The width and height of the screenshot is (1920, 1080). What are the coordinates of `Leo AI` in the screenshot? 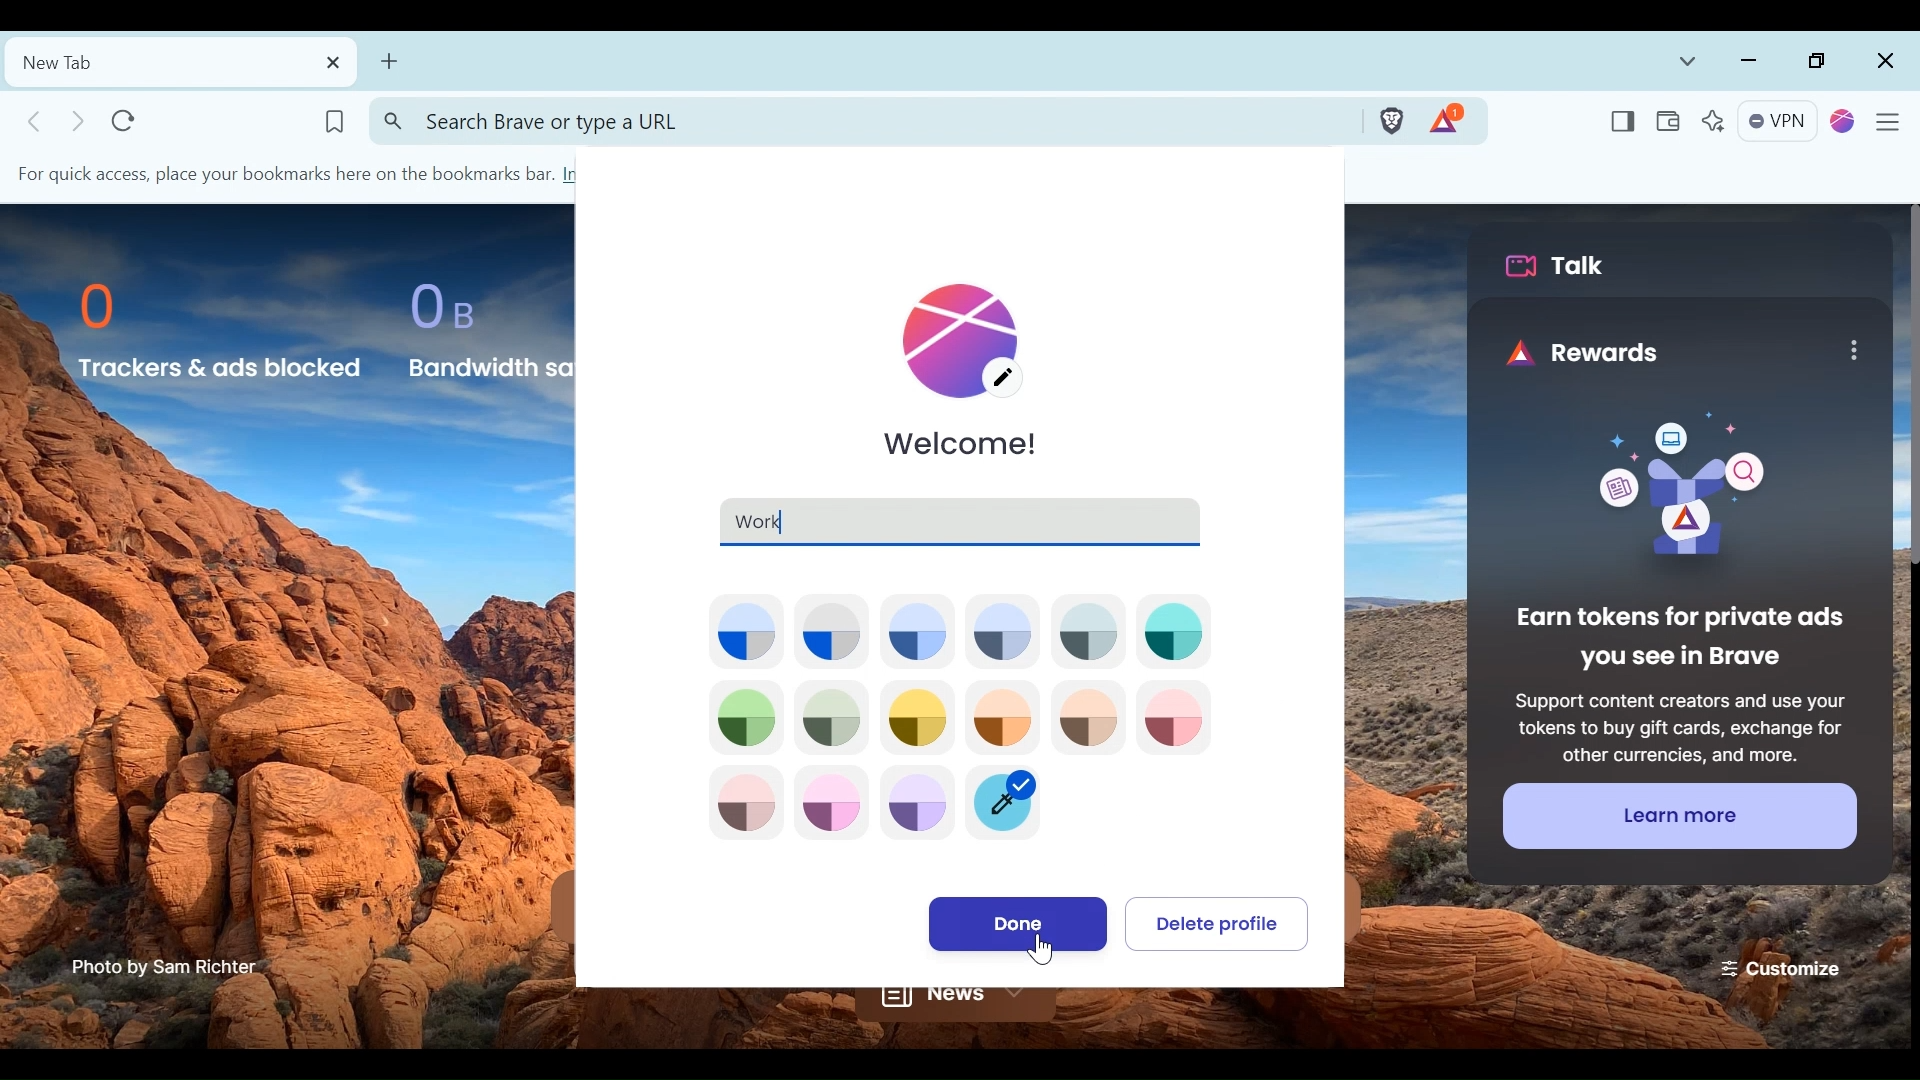 It's located at (1712, 122).